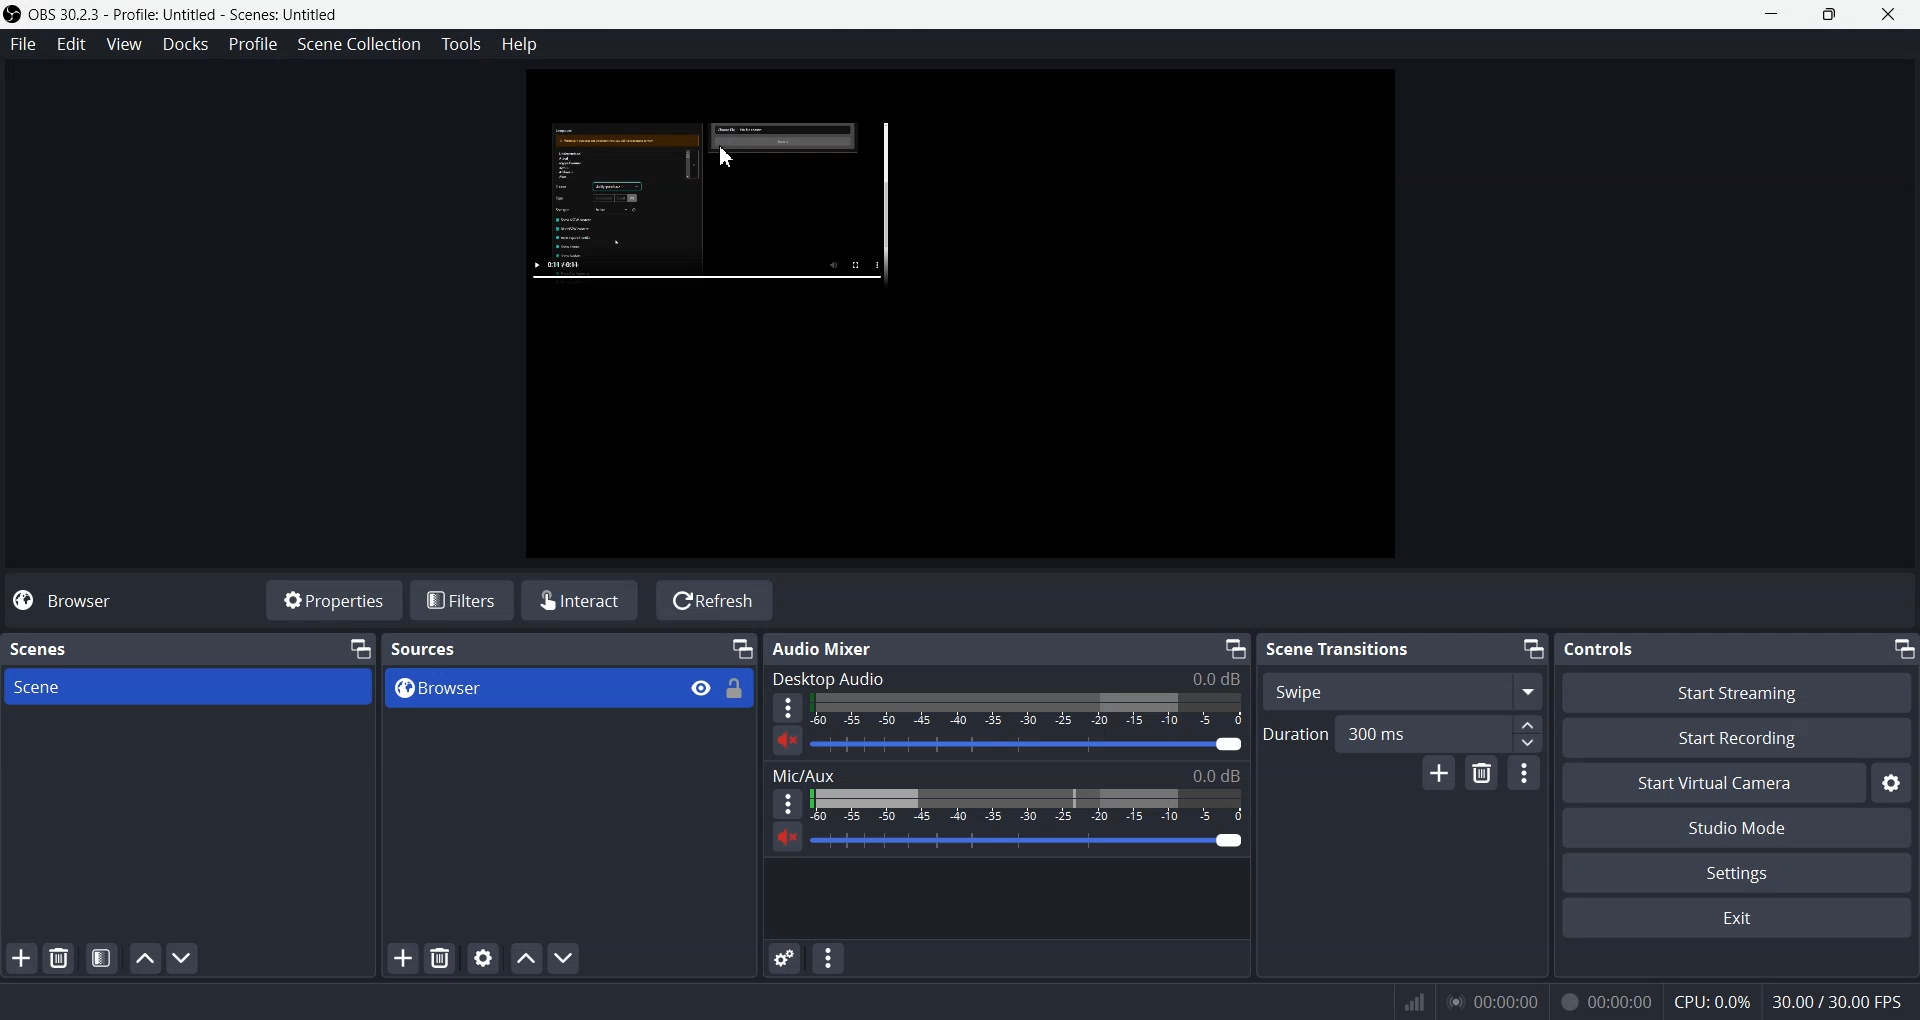  Describe the element at coordinates (1604, 1001) in the screenshot. I see `00:00:00` at that location.